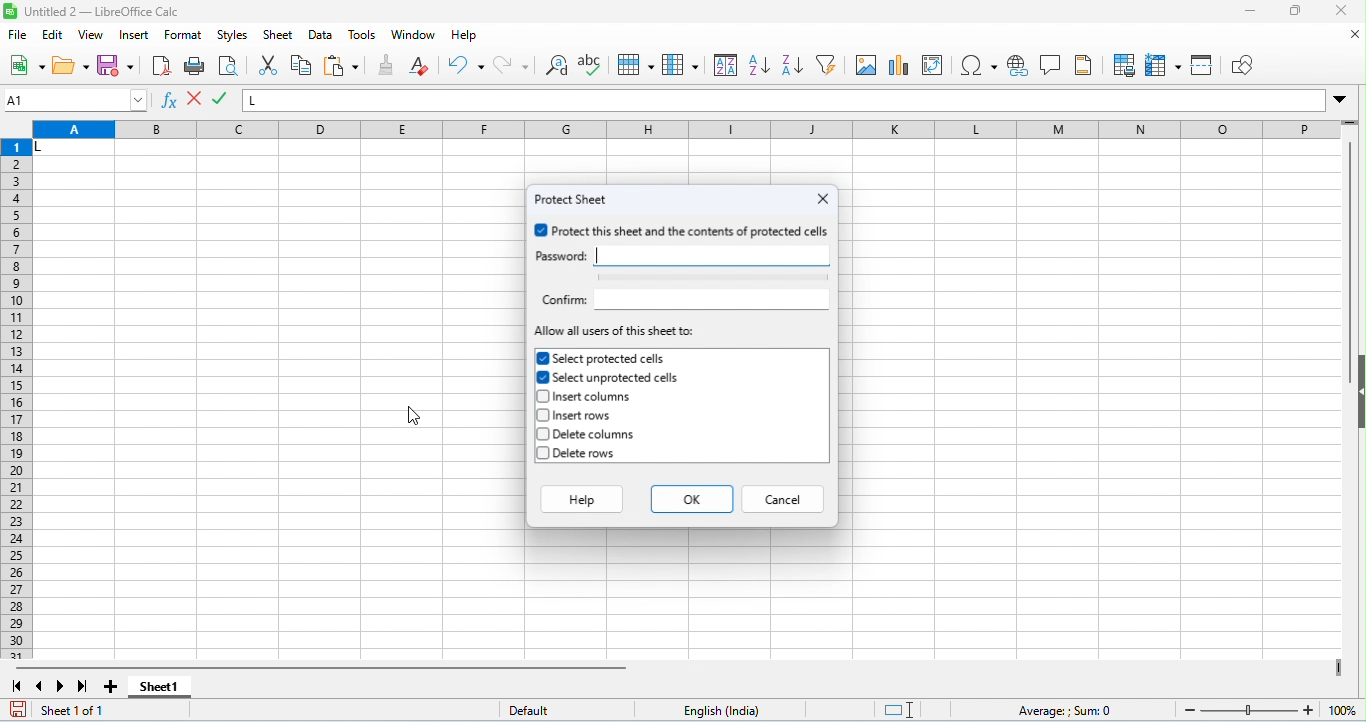 The width and height of the screenshot is (1366, 722). I want to click on close, so click(1355, 35).